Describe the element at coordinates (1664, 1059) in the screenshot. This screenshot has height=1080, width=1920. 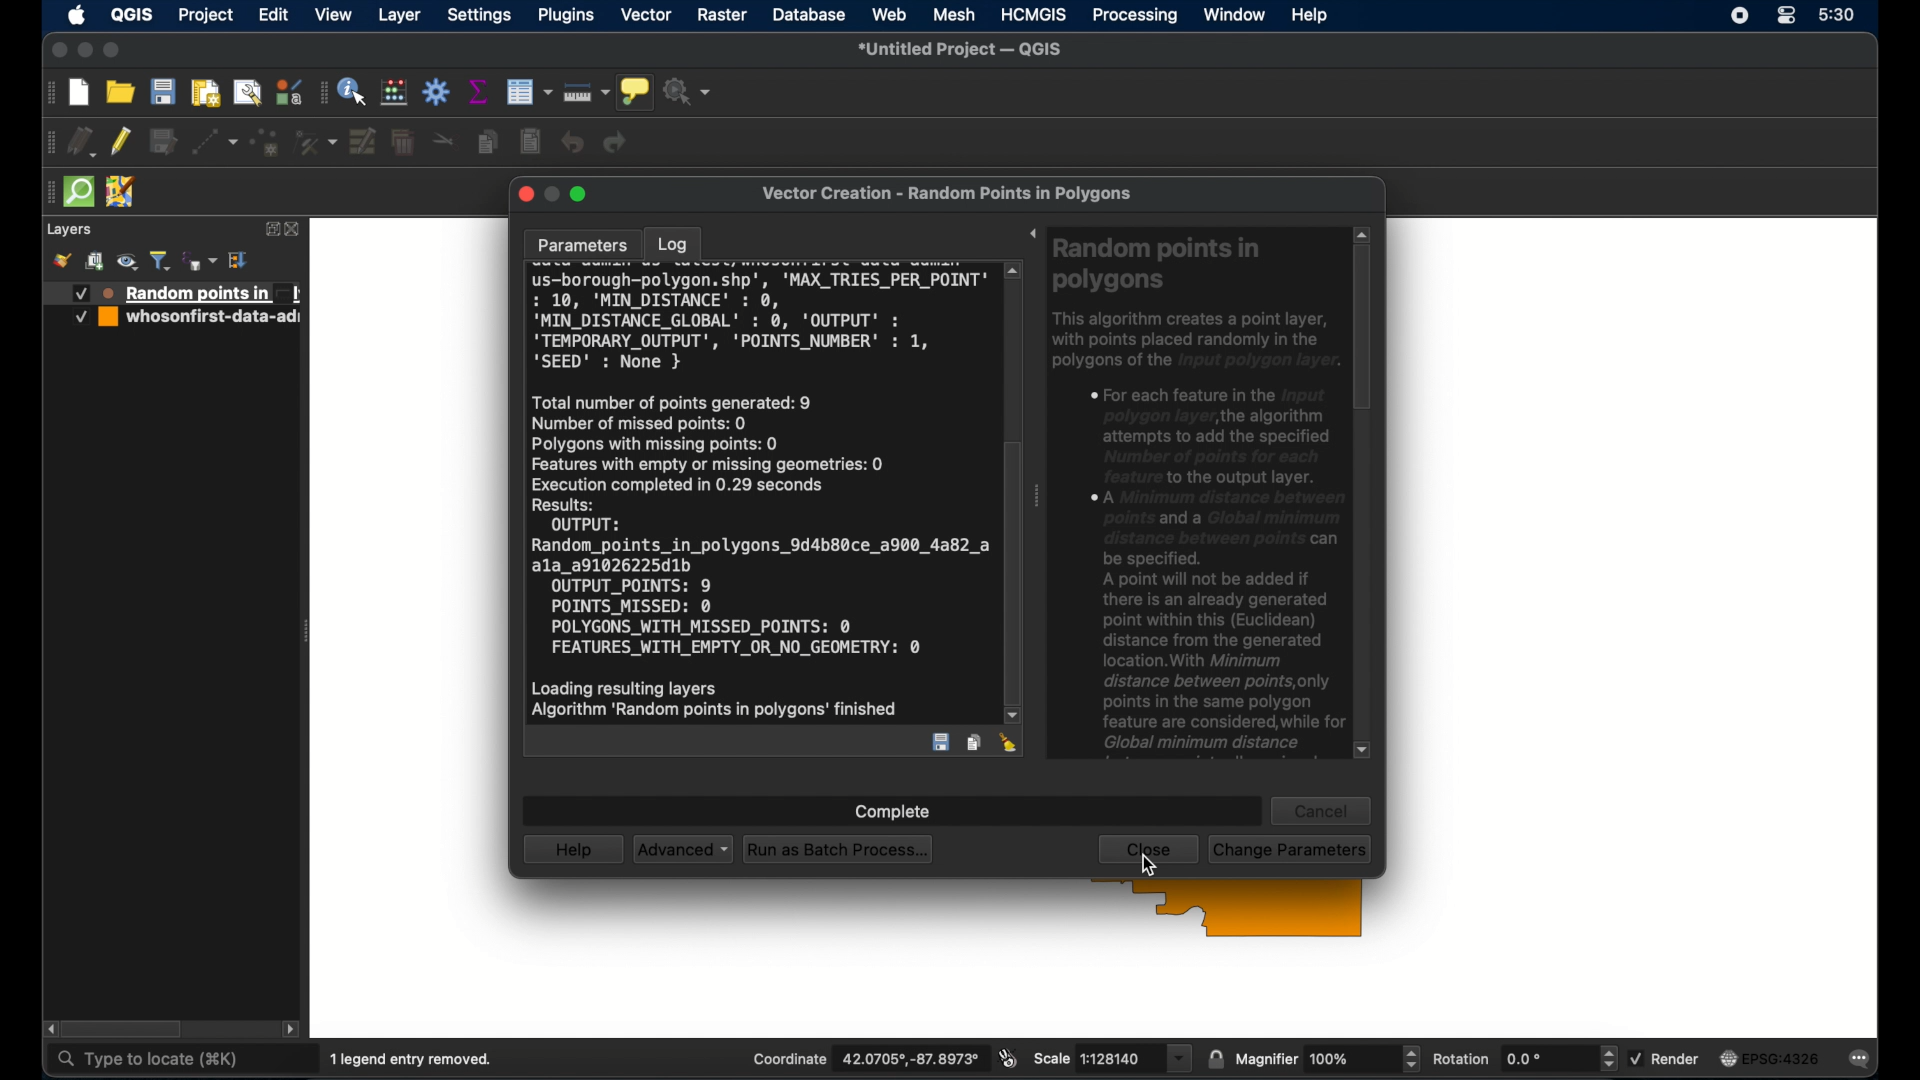
I see `render` at that location.